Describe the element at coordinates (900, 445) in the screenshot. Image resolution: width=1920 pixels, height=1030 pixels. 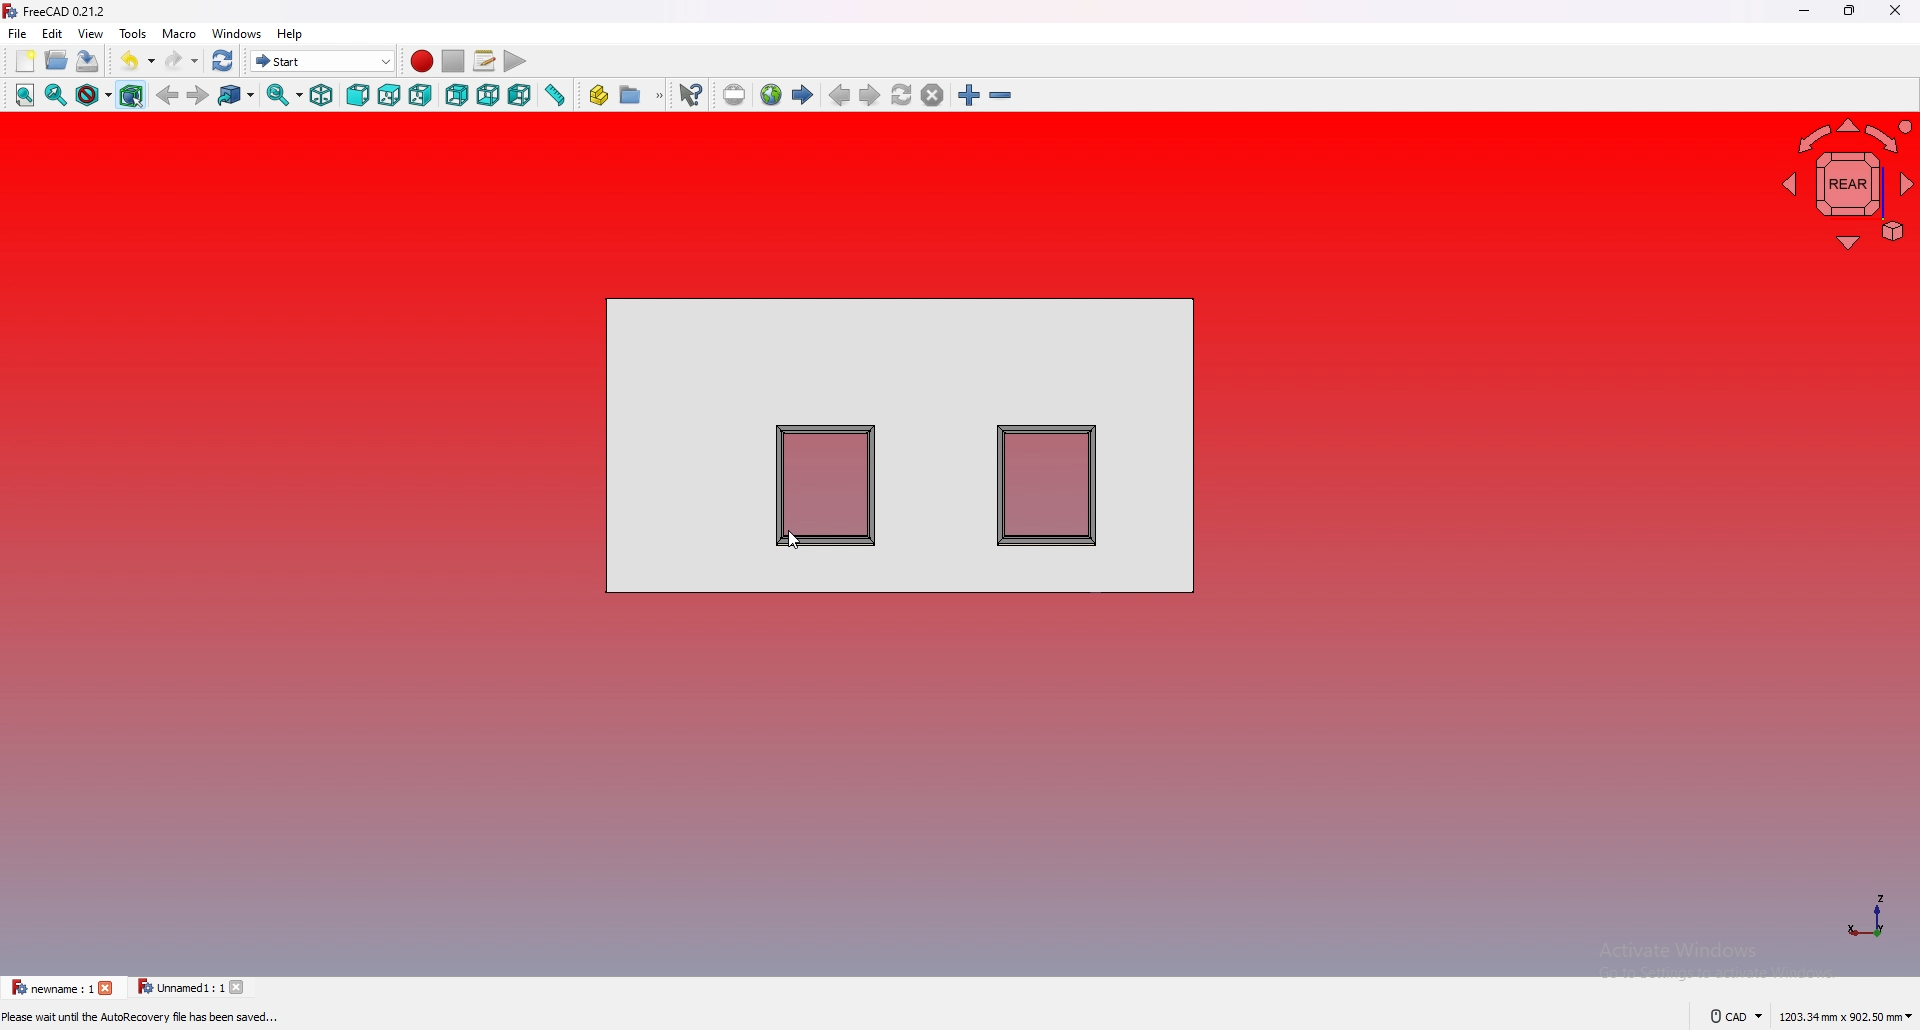
I see `shapes` at that location.